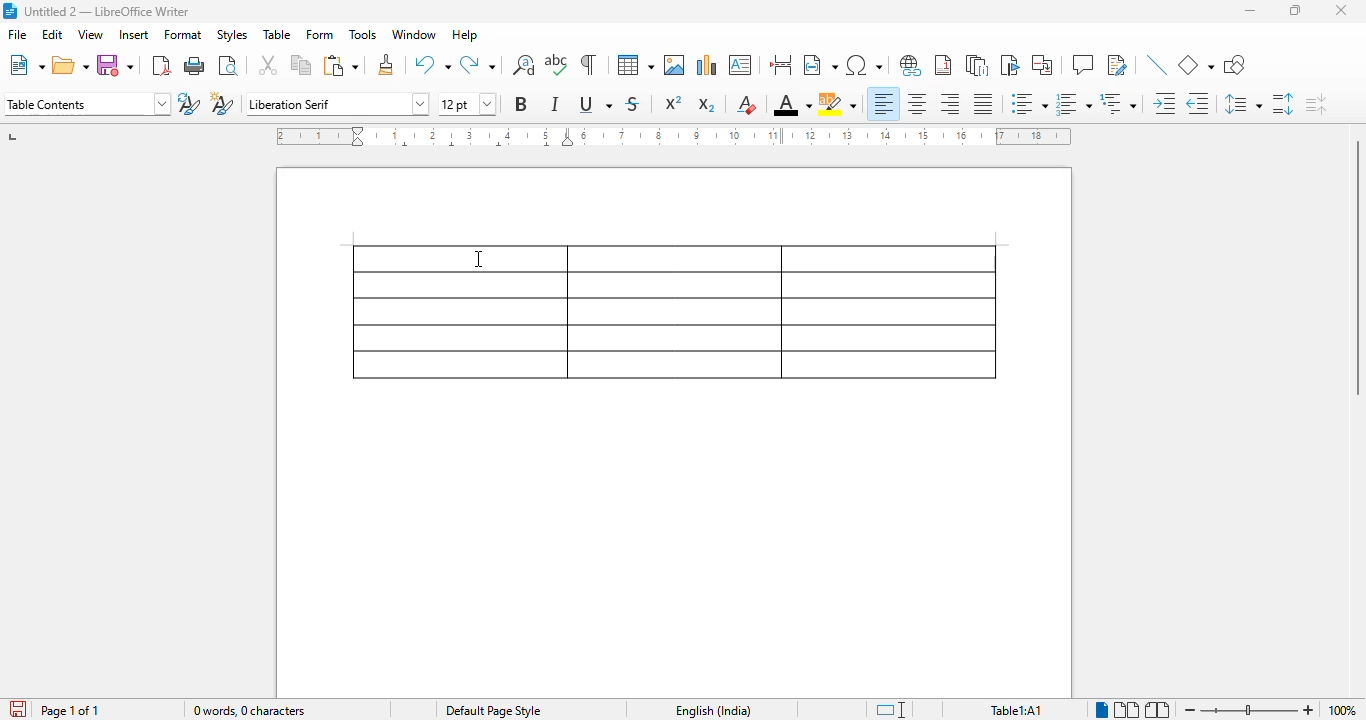 The height and width of the screenshot is (720, 1366). What do you see at coordinates (320, 34) in the screenshot?
I see `form` at bounding box center [320, 34].